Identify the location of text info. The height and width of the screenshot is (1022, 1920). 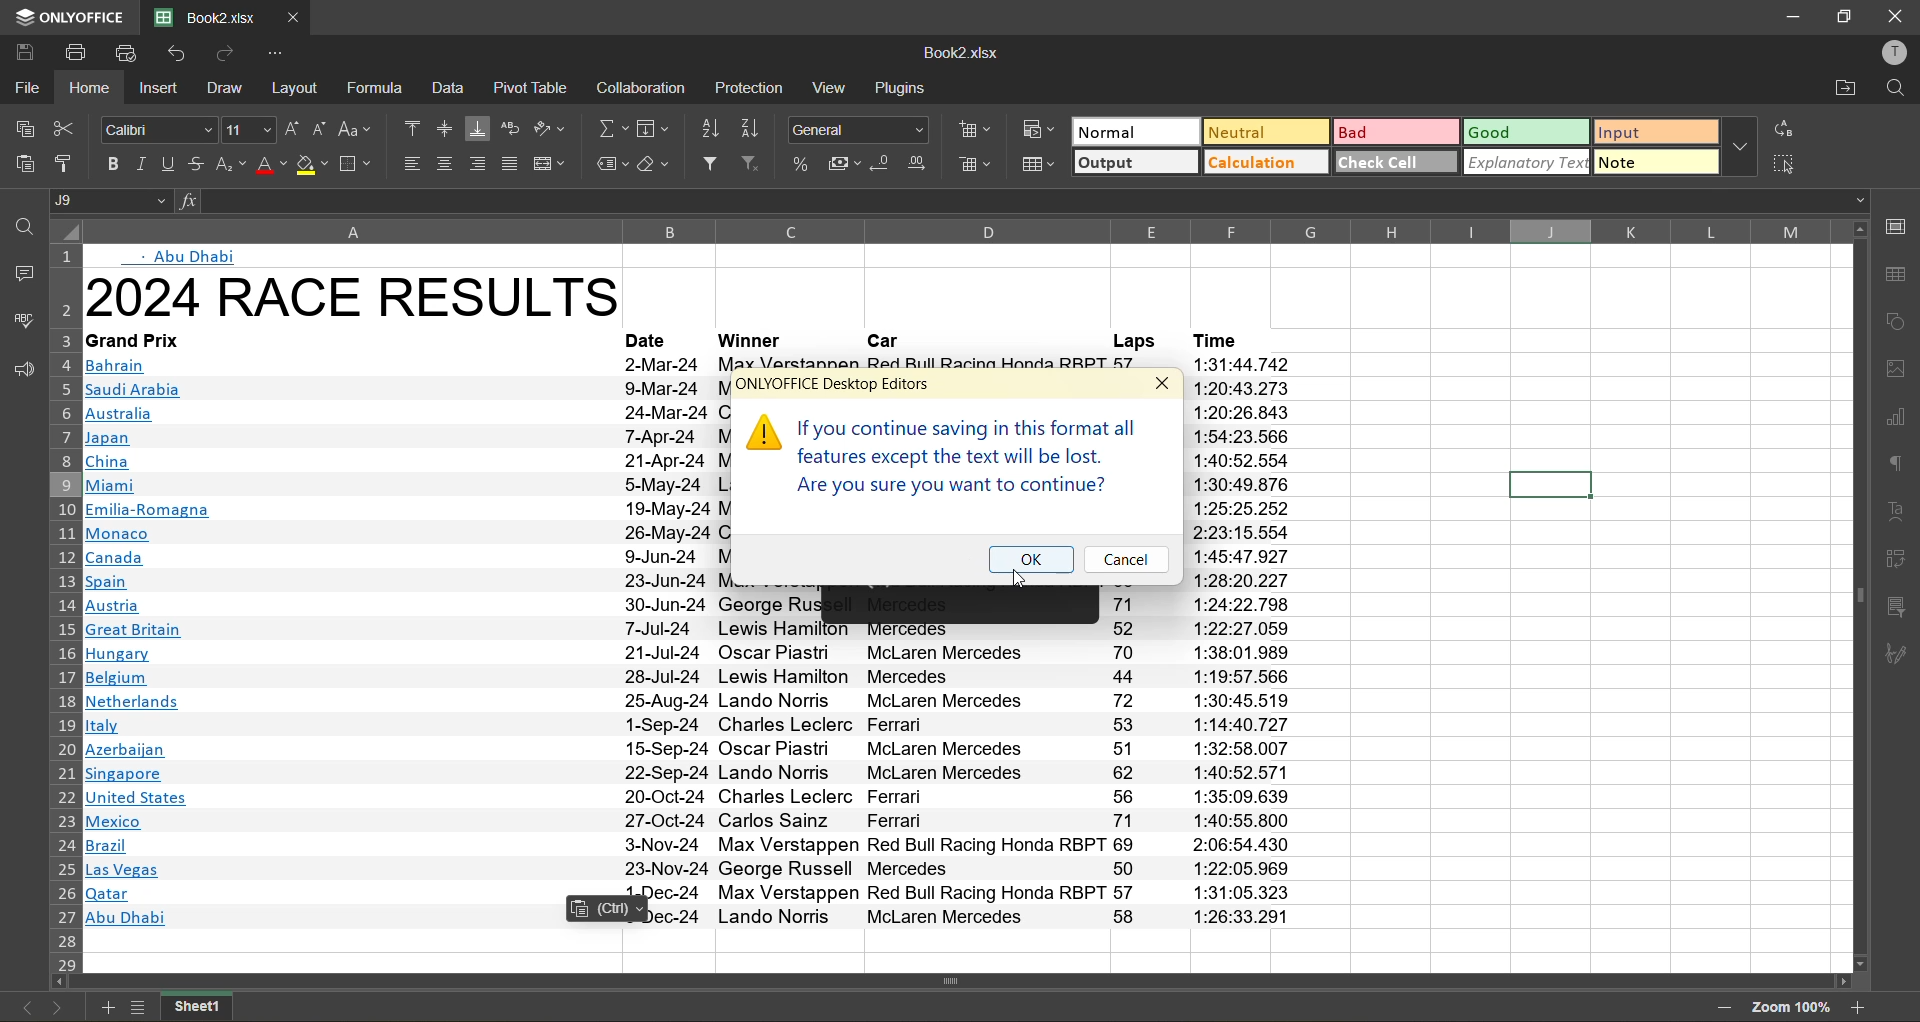
(403, 533).